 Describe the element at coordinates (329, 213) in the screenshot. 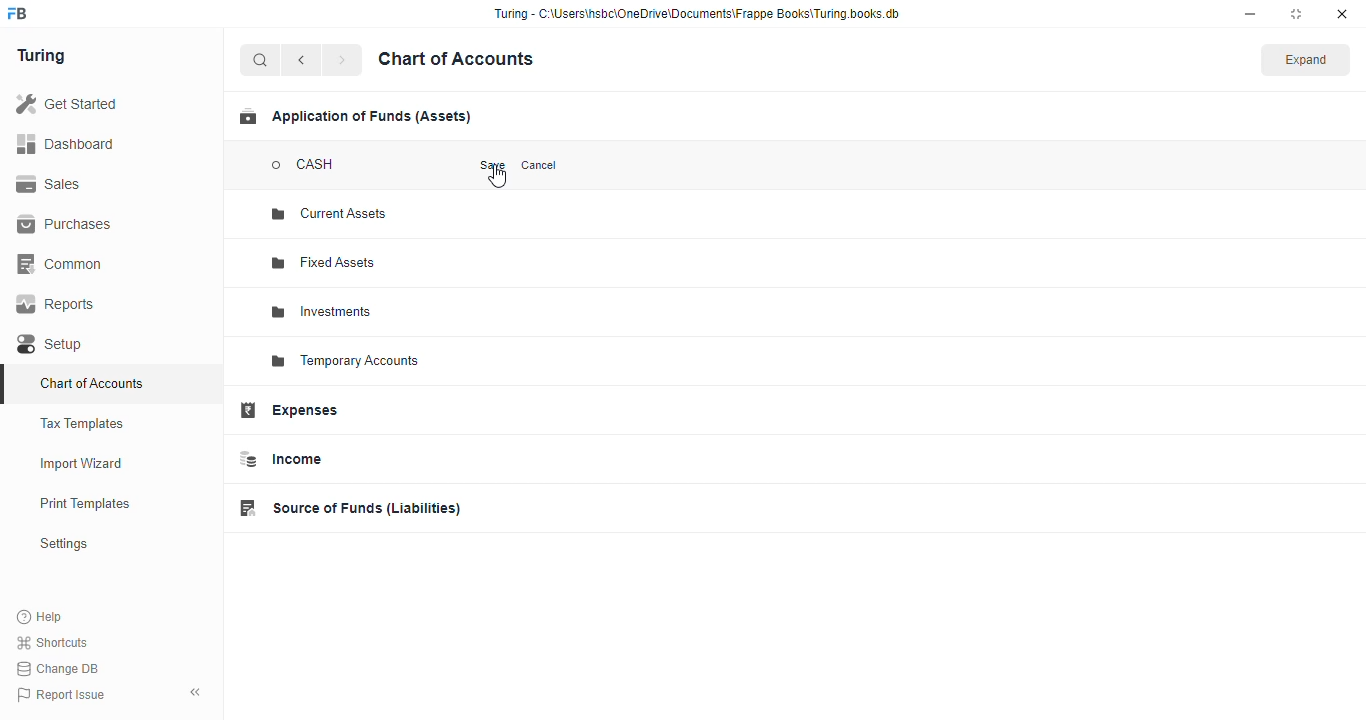

I see `current assets` at that location.